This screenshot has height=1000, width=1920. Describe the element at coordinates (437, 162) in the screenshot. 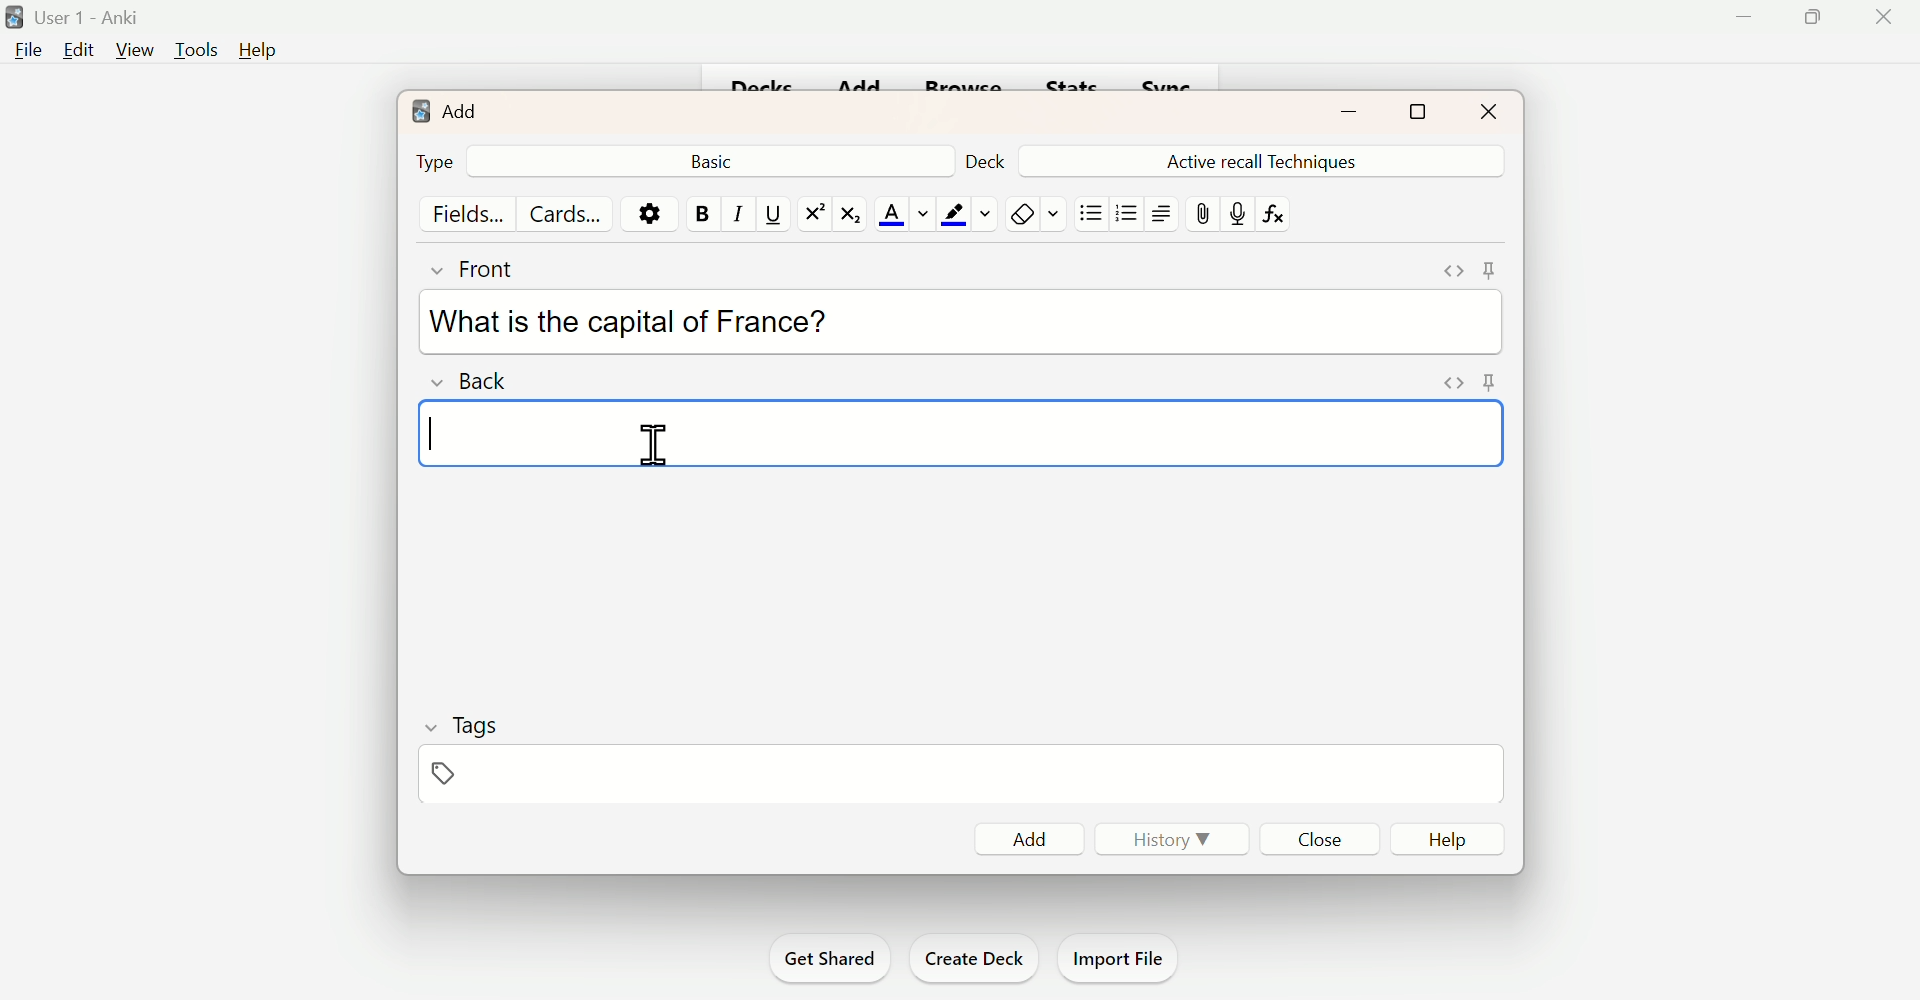

I see `Type` at that location.